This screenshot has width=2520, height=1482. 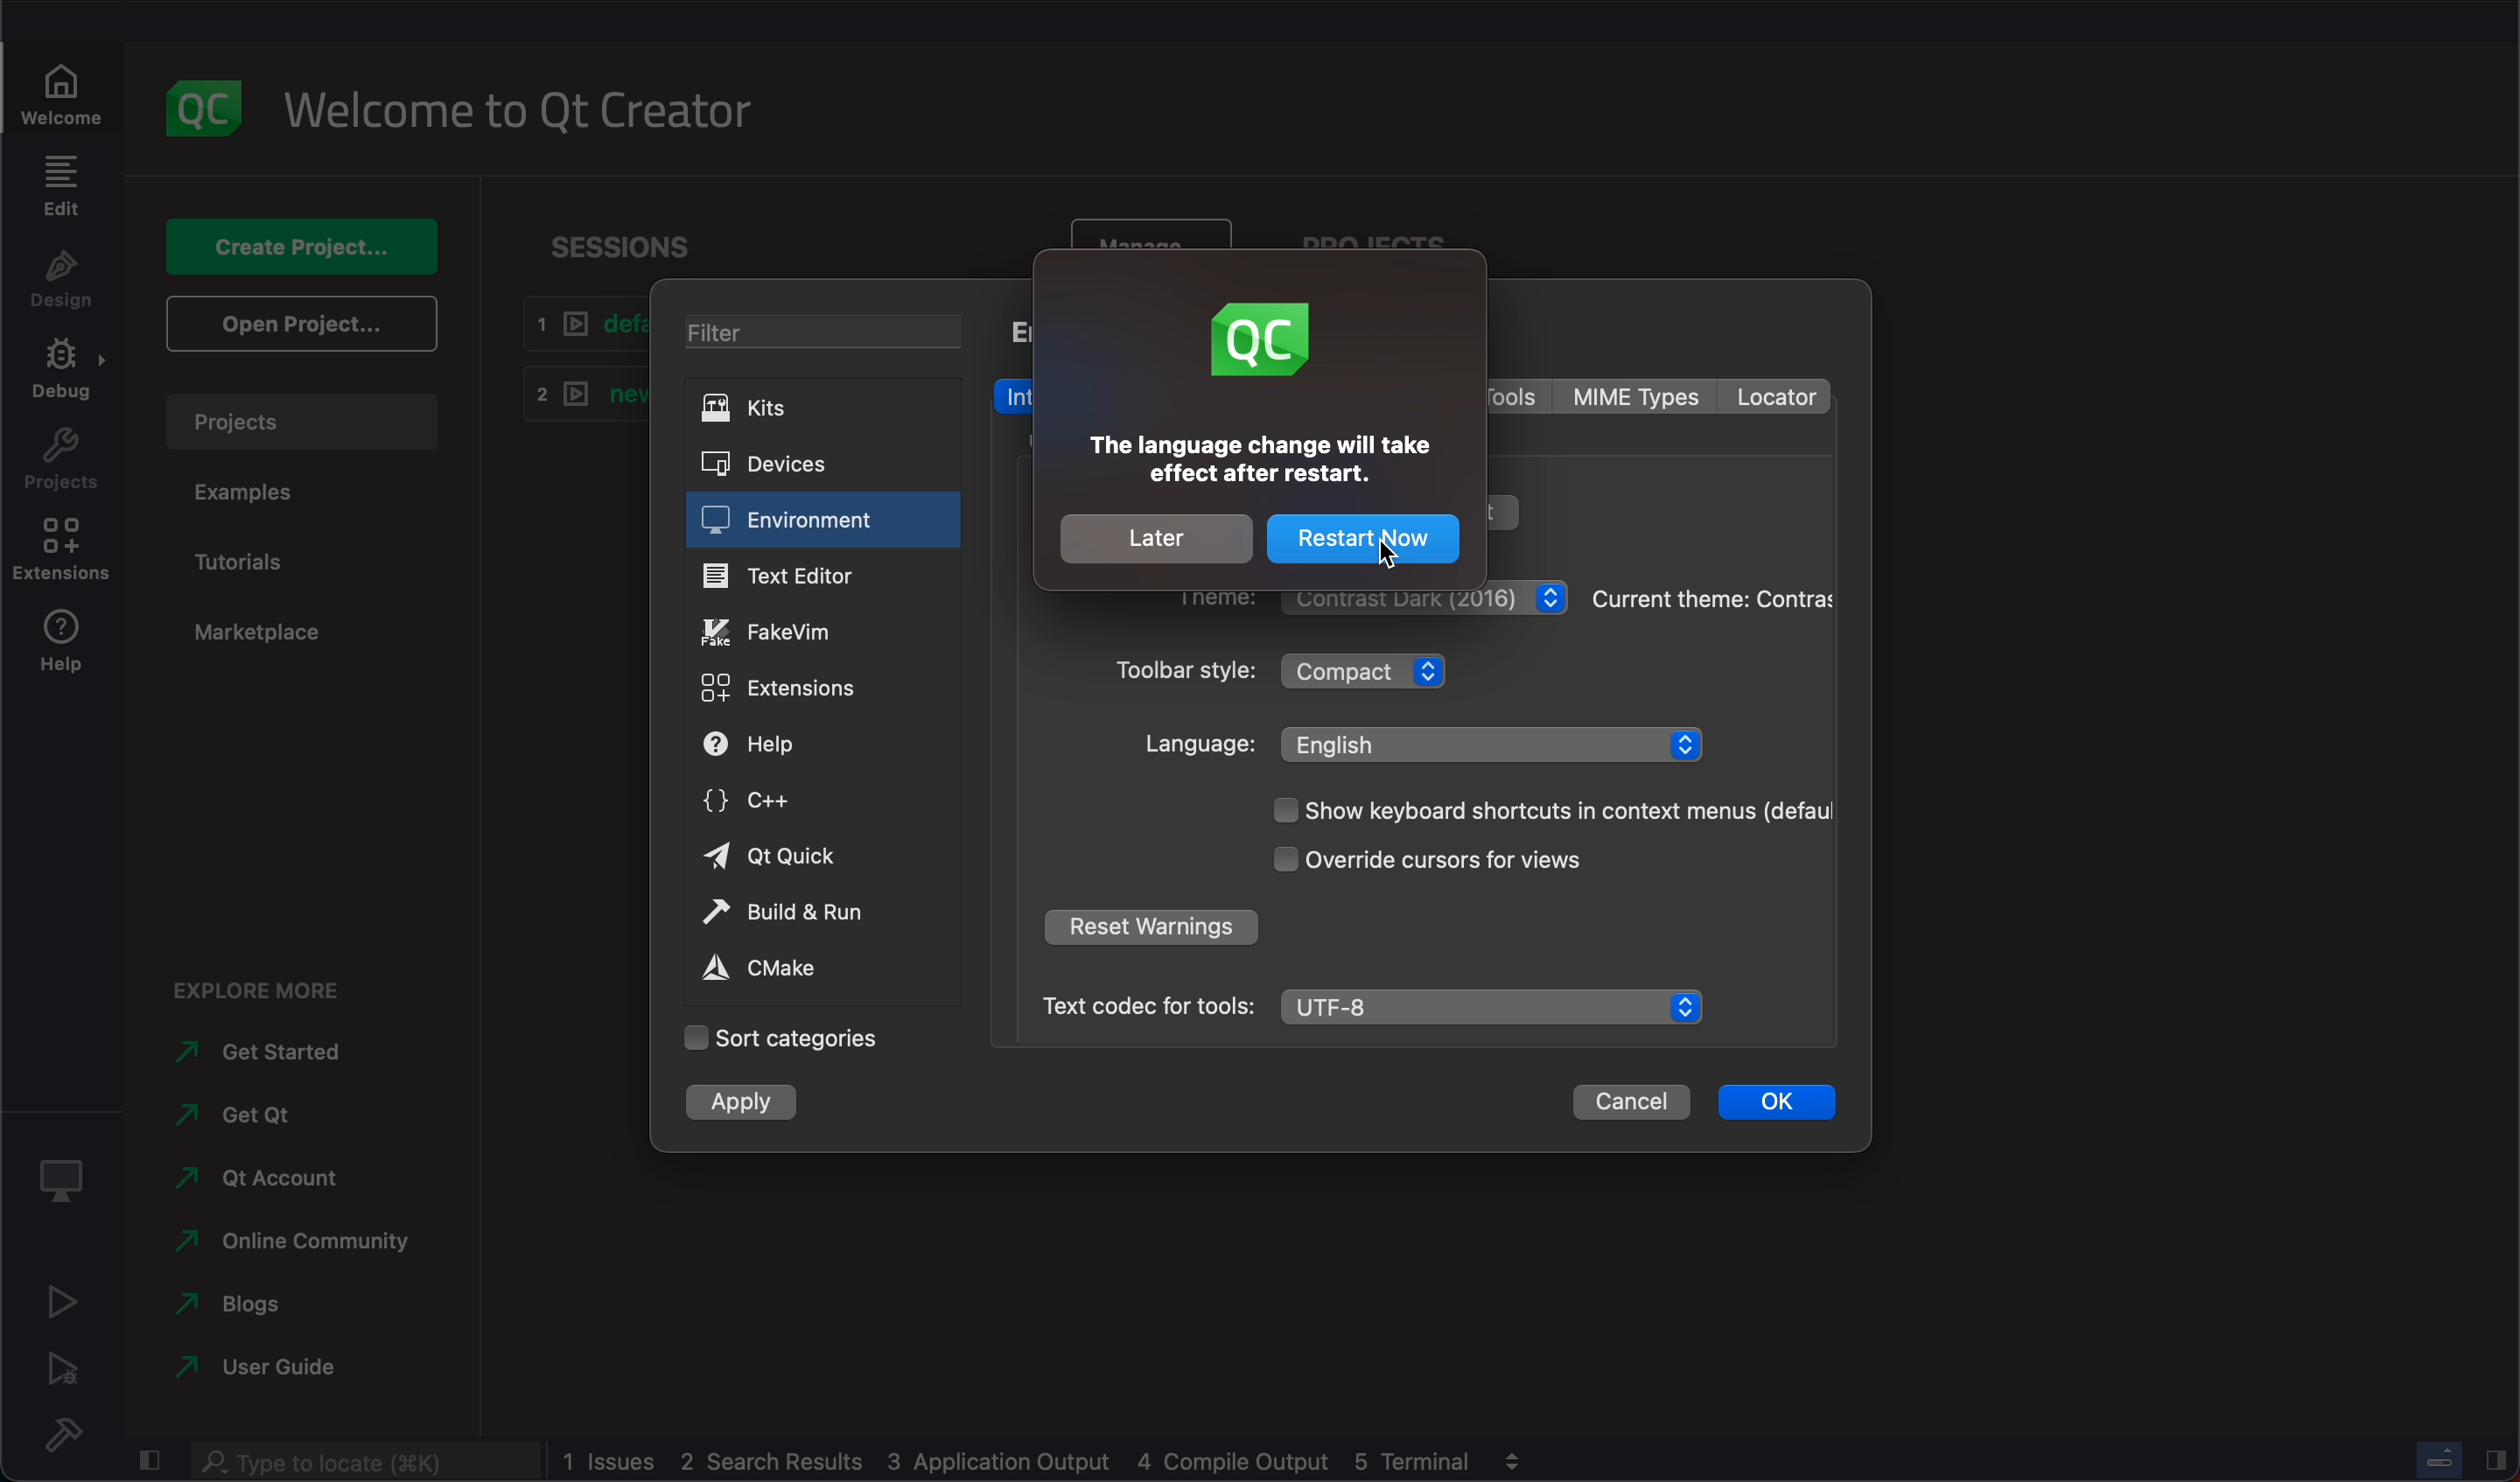 I want to click on UTF-8, so click(x=1492, y=1004).